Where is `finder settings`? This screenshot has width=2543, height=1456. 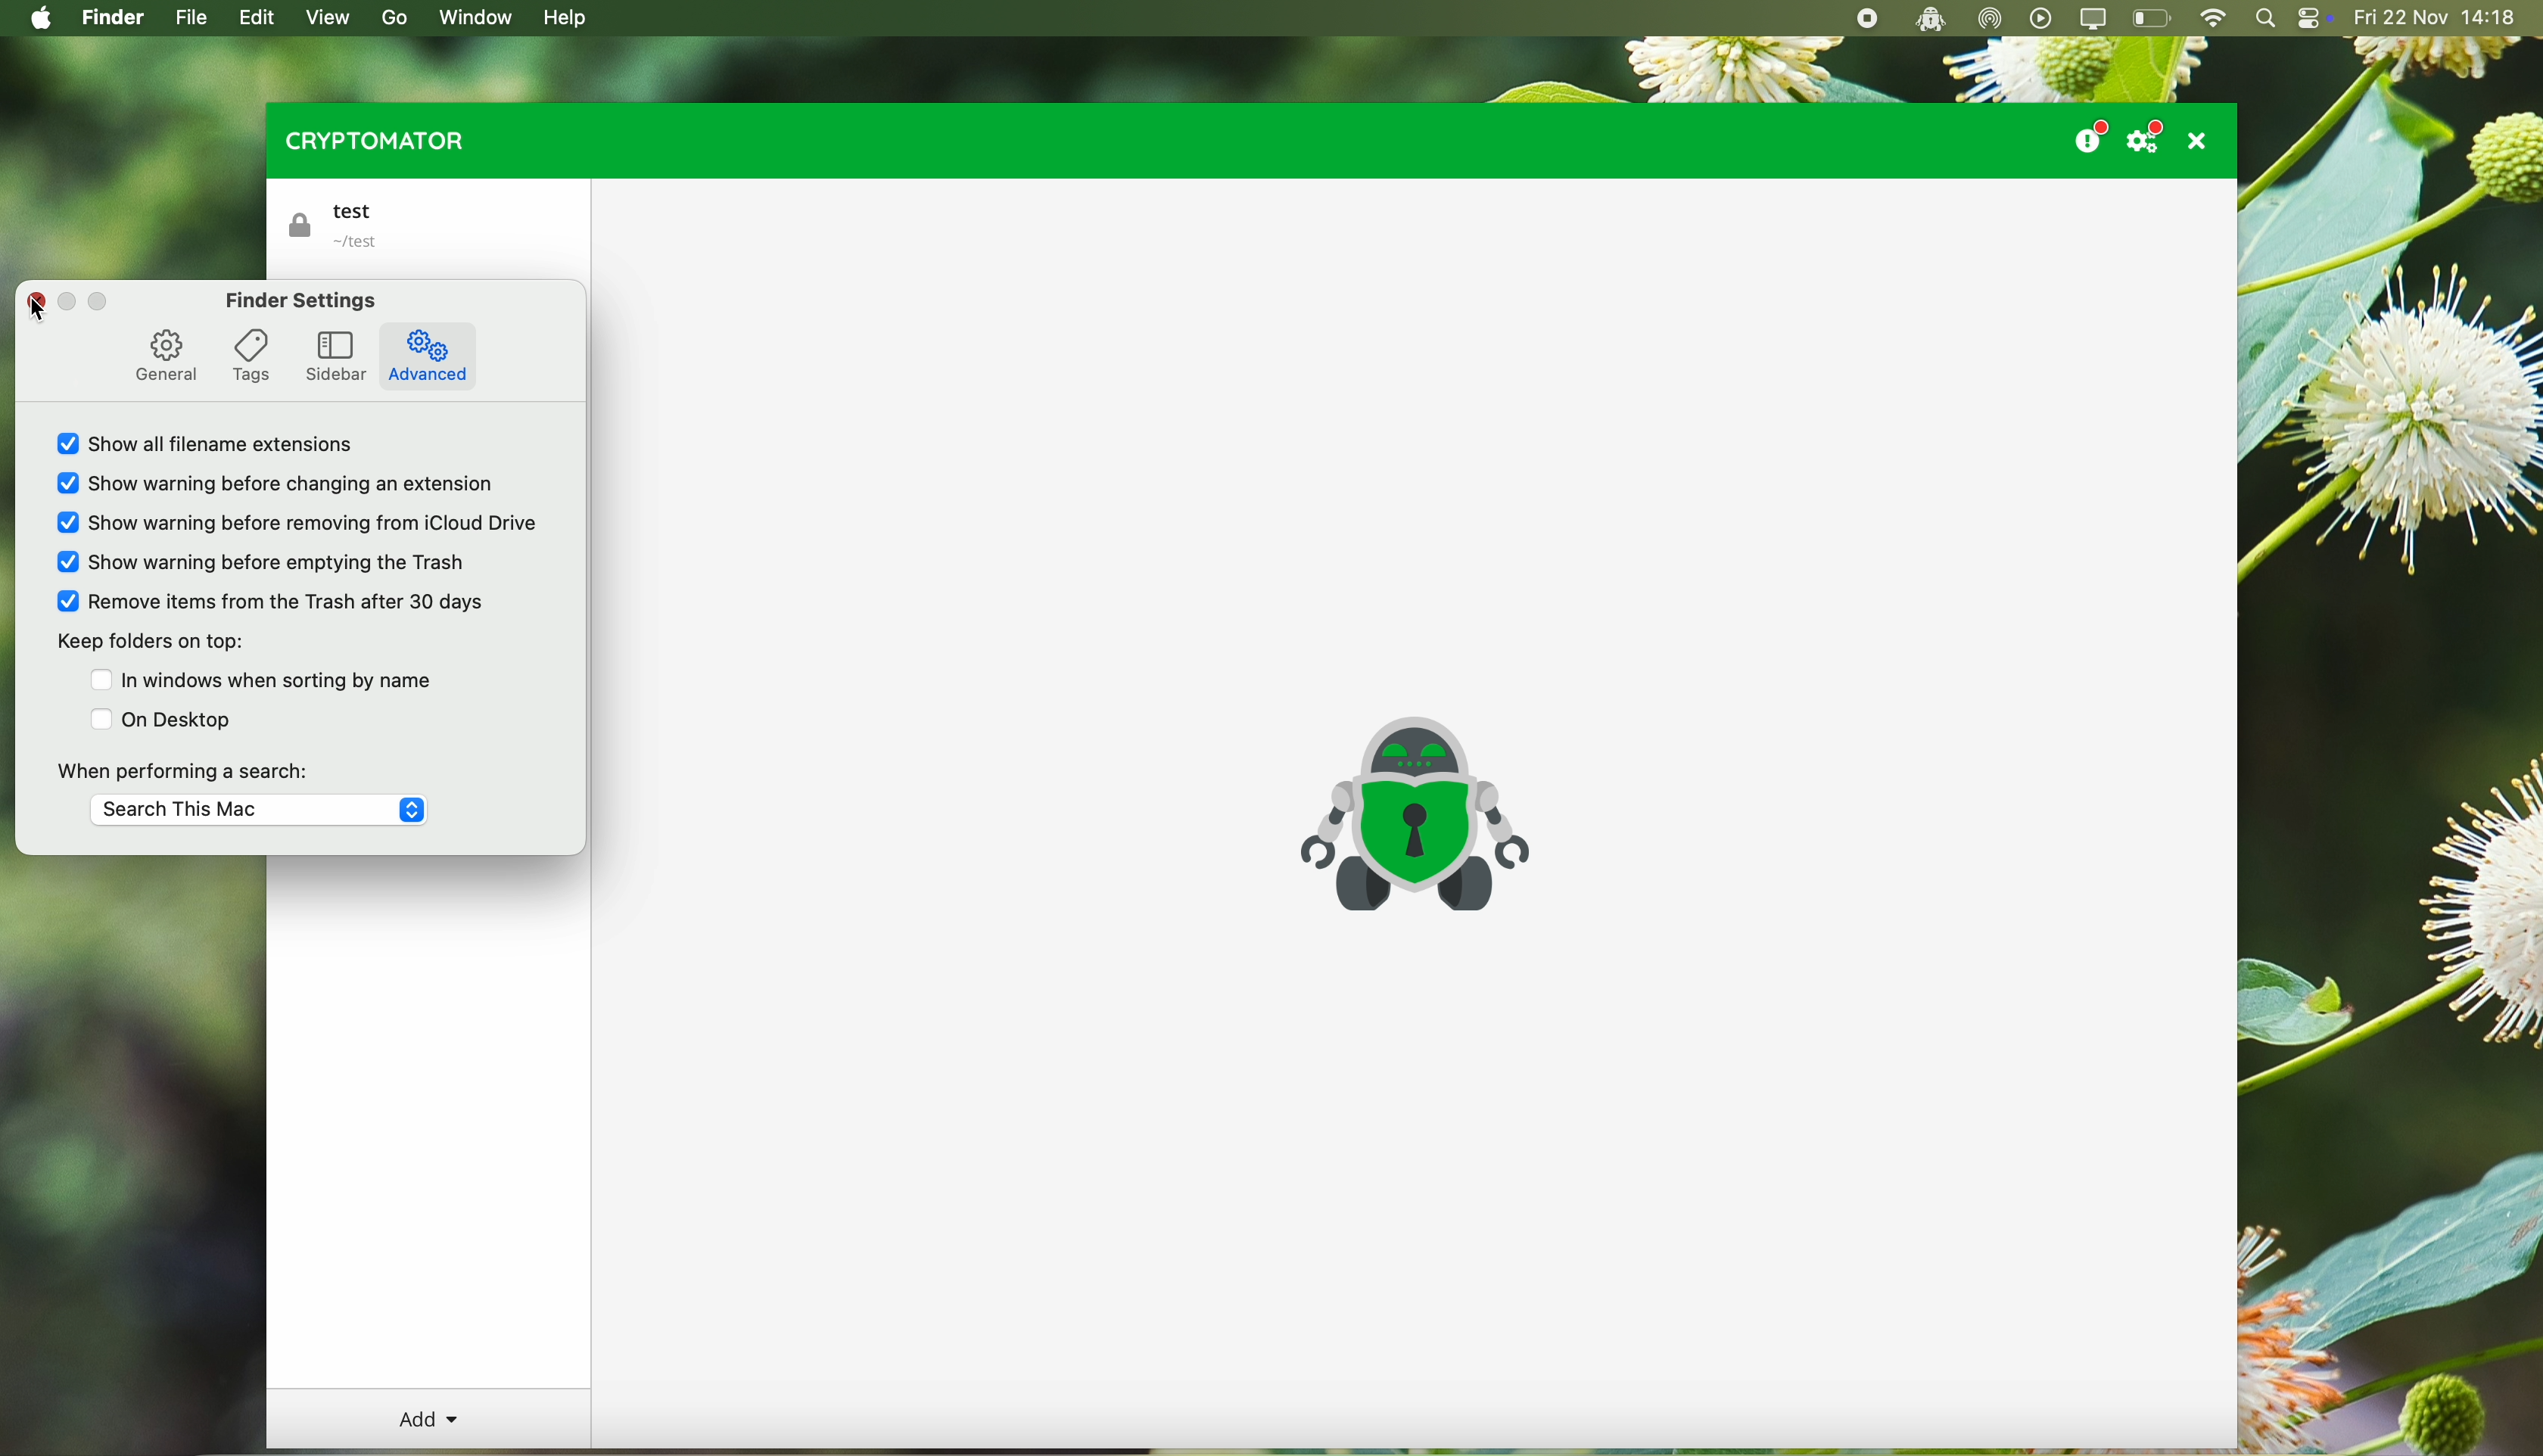 finder settings is located at coordinates (303, 300).